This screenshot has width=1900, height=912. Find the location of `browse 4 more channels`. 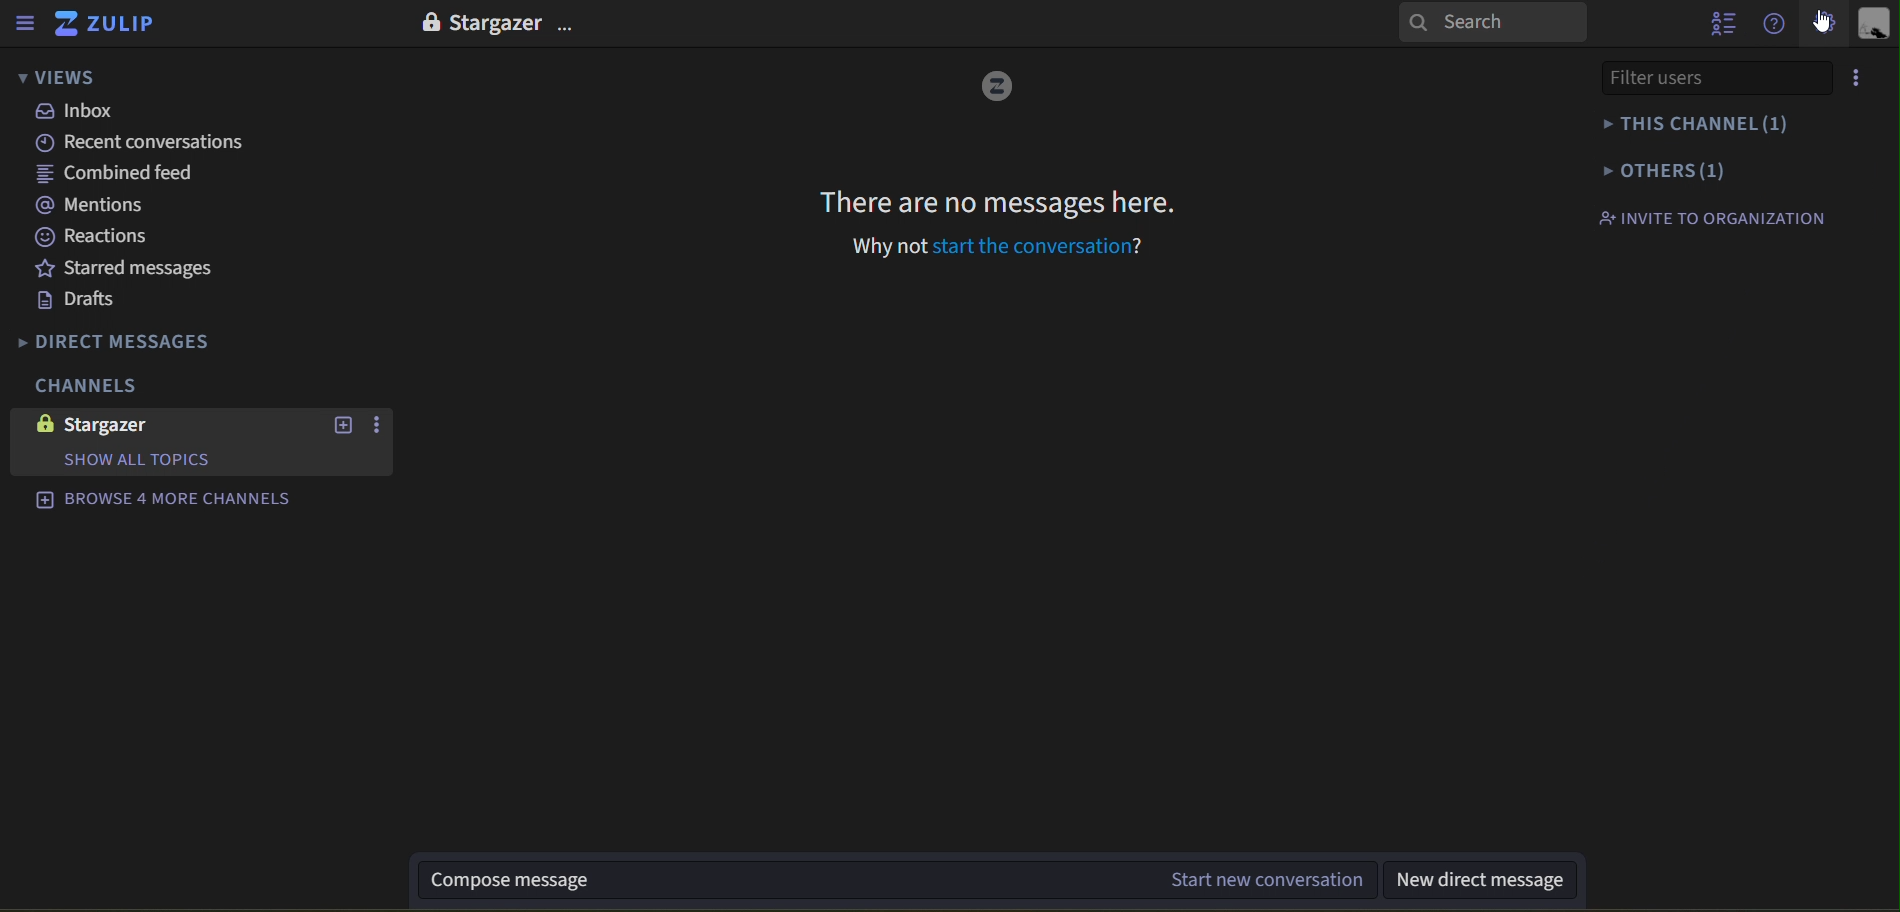

browse 4 more channels is located at coordinates (175, 500).